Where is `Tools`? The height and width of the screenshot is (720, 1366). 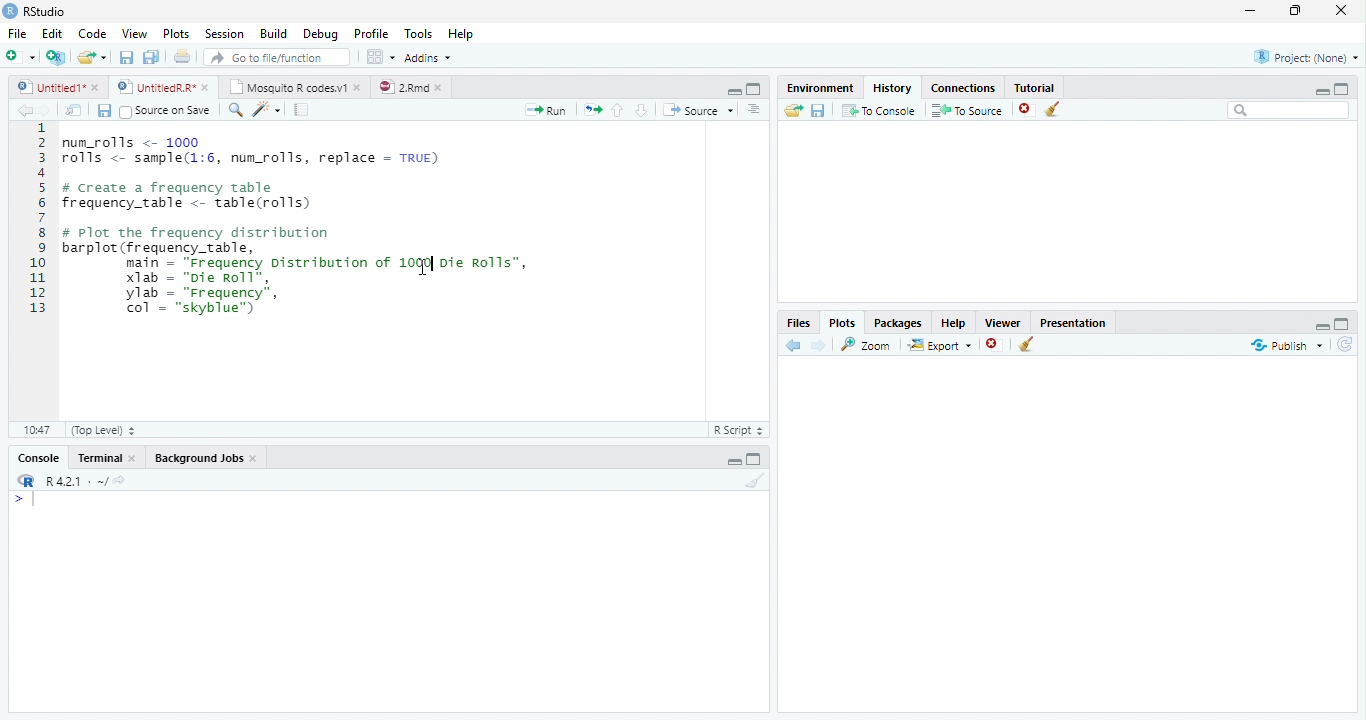
Tools is located at coordinates (420, 33).